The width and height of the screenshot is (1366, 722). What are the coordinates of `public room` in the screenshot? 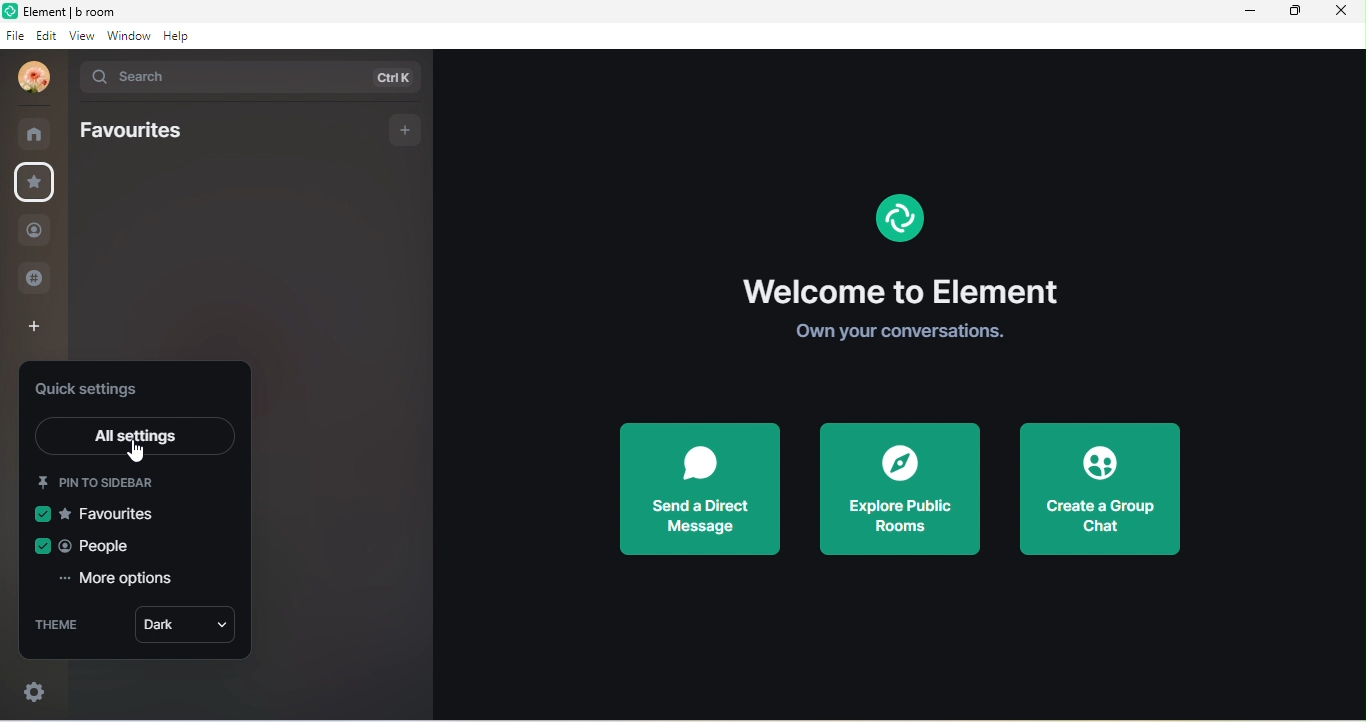 It's located at (41, 277).